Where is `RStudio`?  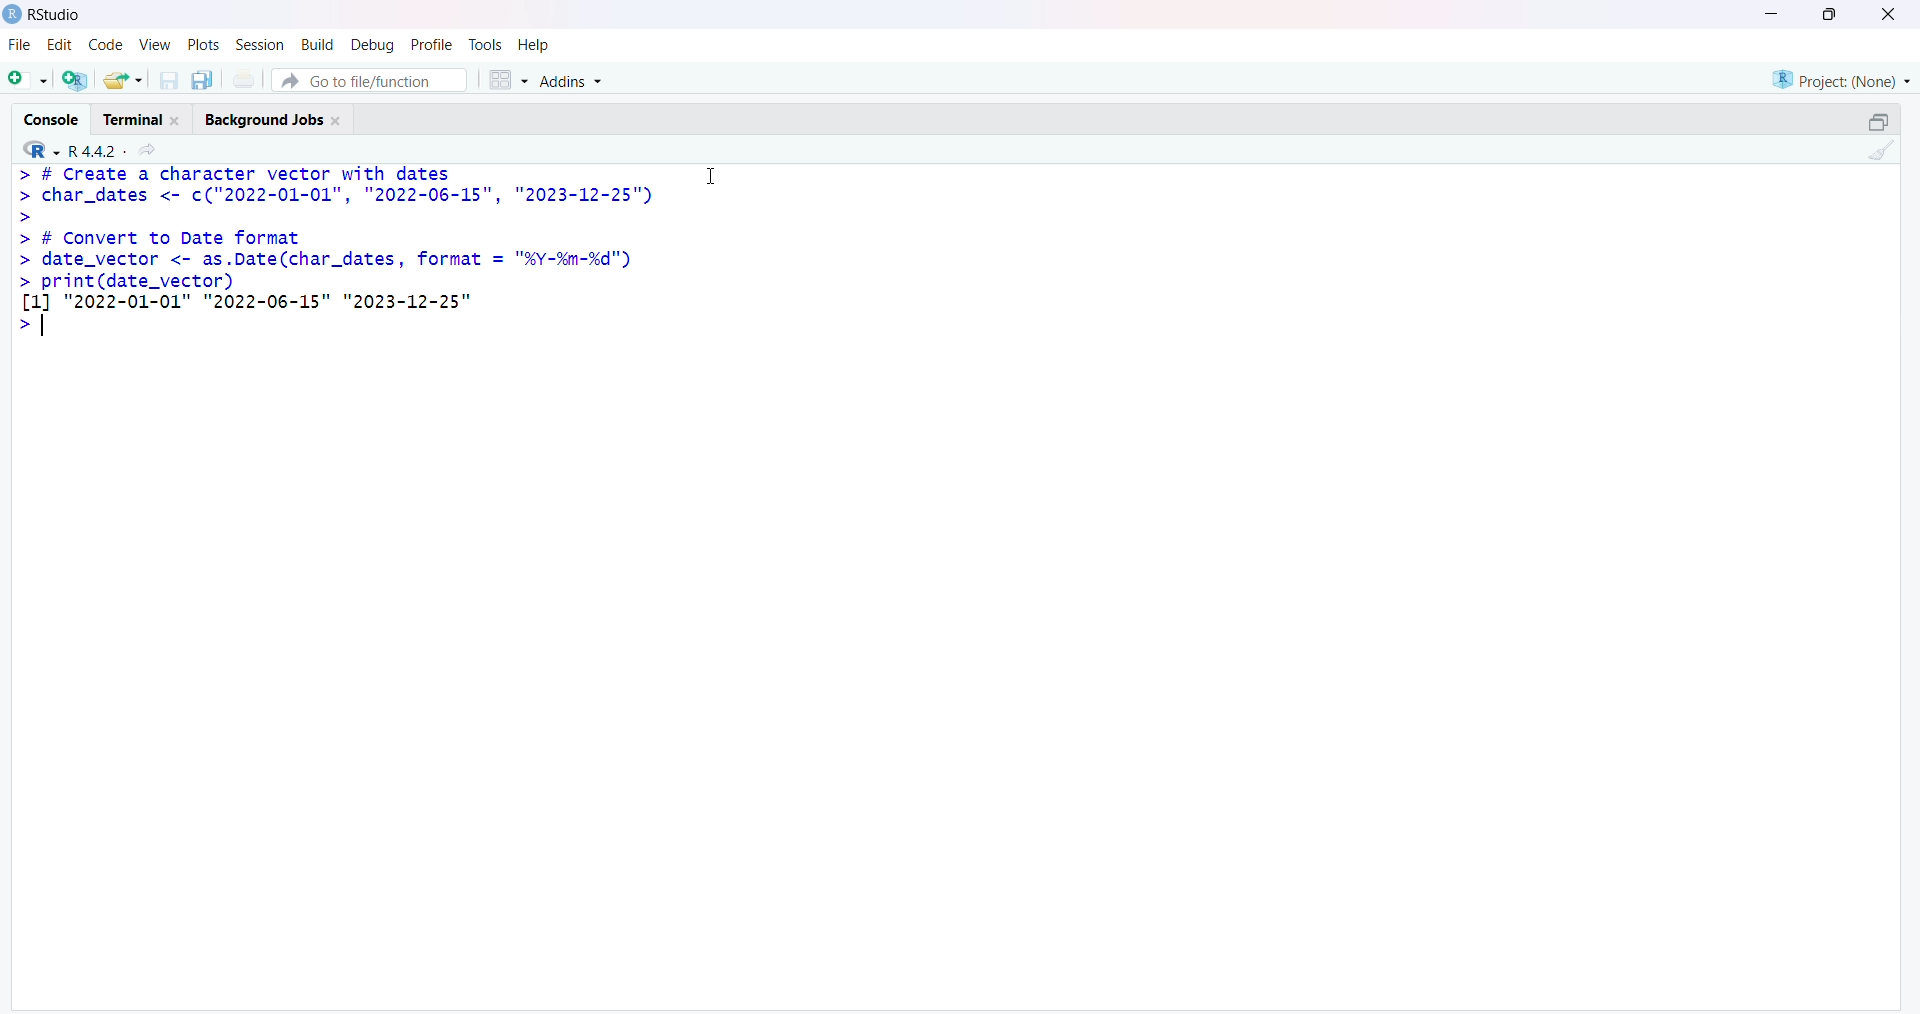 RStudio is located at coordinates (43, 19).